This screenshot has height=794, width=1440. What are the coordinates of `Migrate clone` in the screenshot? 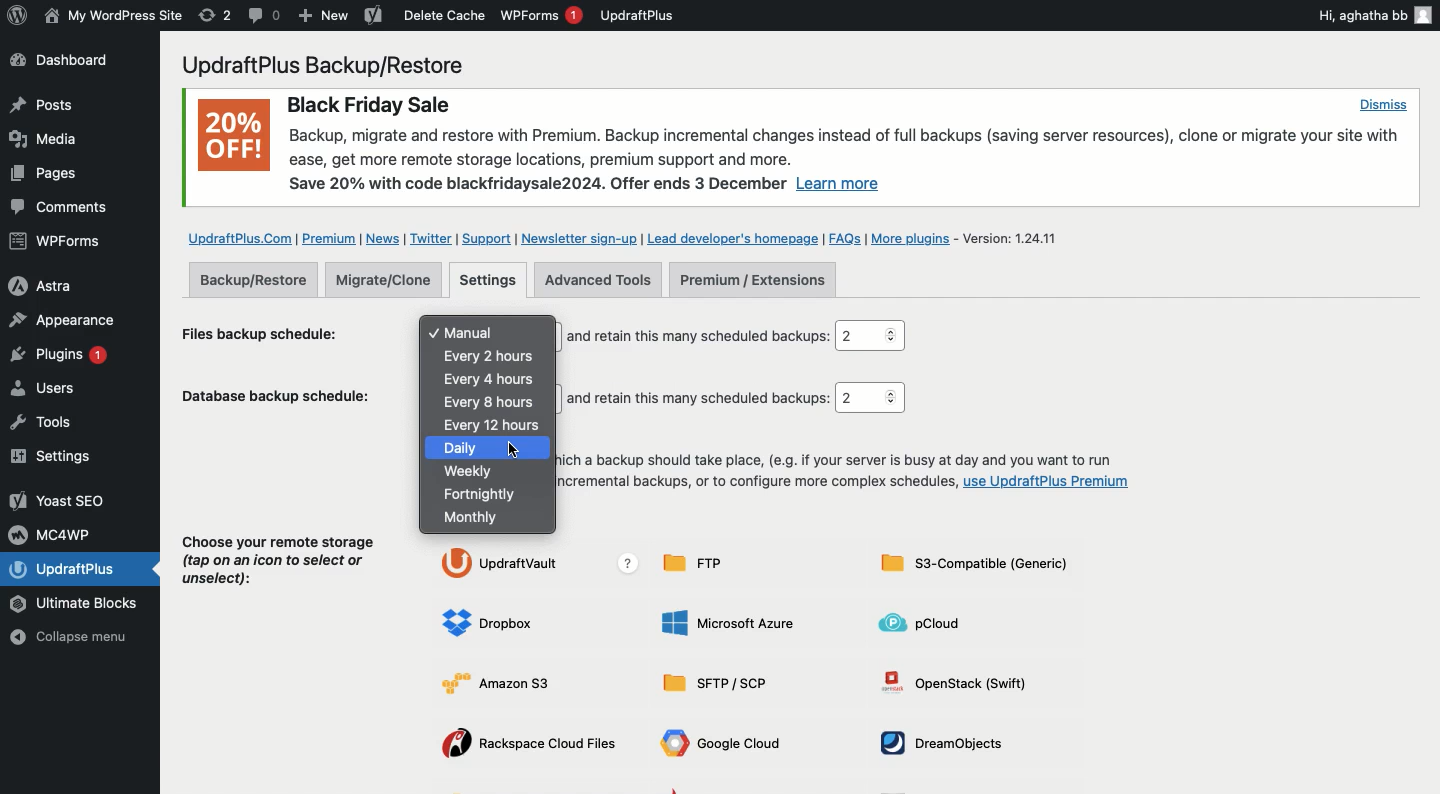 It's located at (389, 281).